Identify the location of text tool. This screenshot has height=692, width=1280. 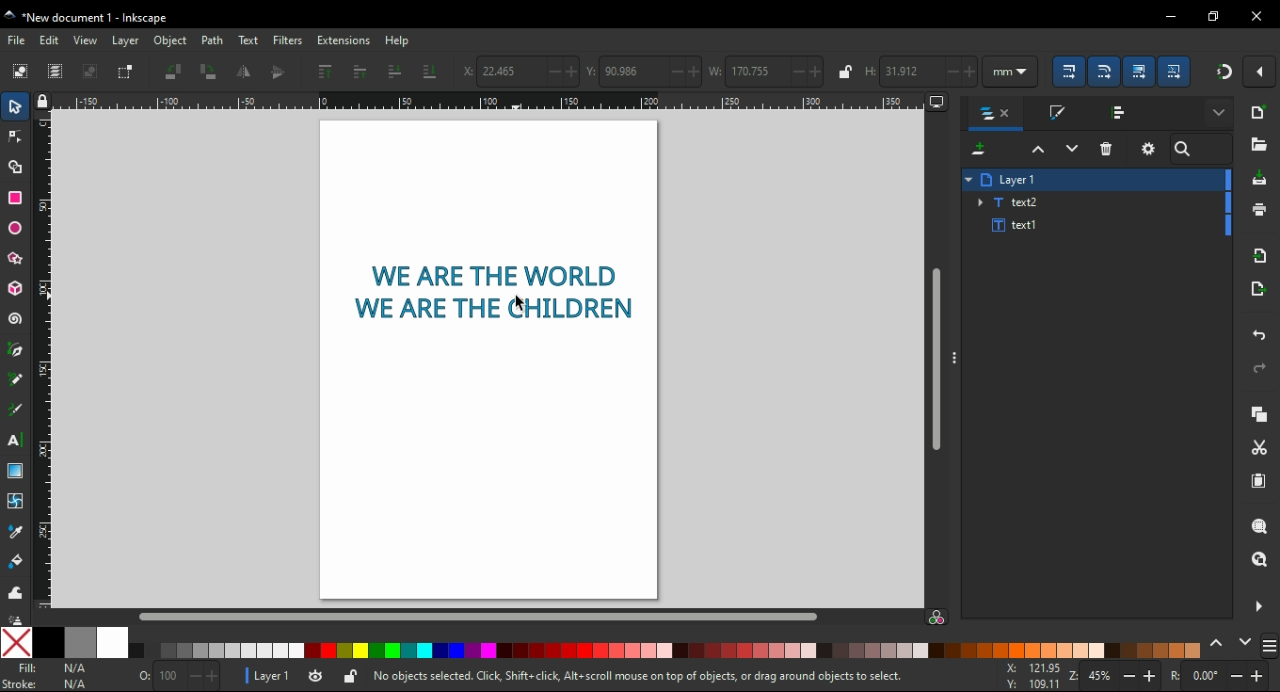
(16, 442).